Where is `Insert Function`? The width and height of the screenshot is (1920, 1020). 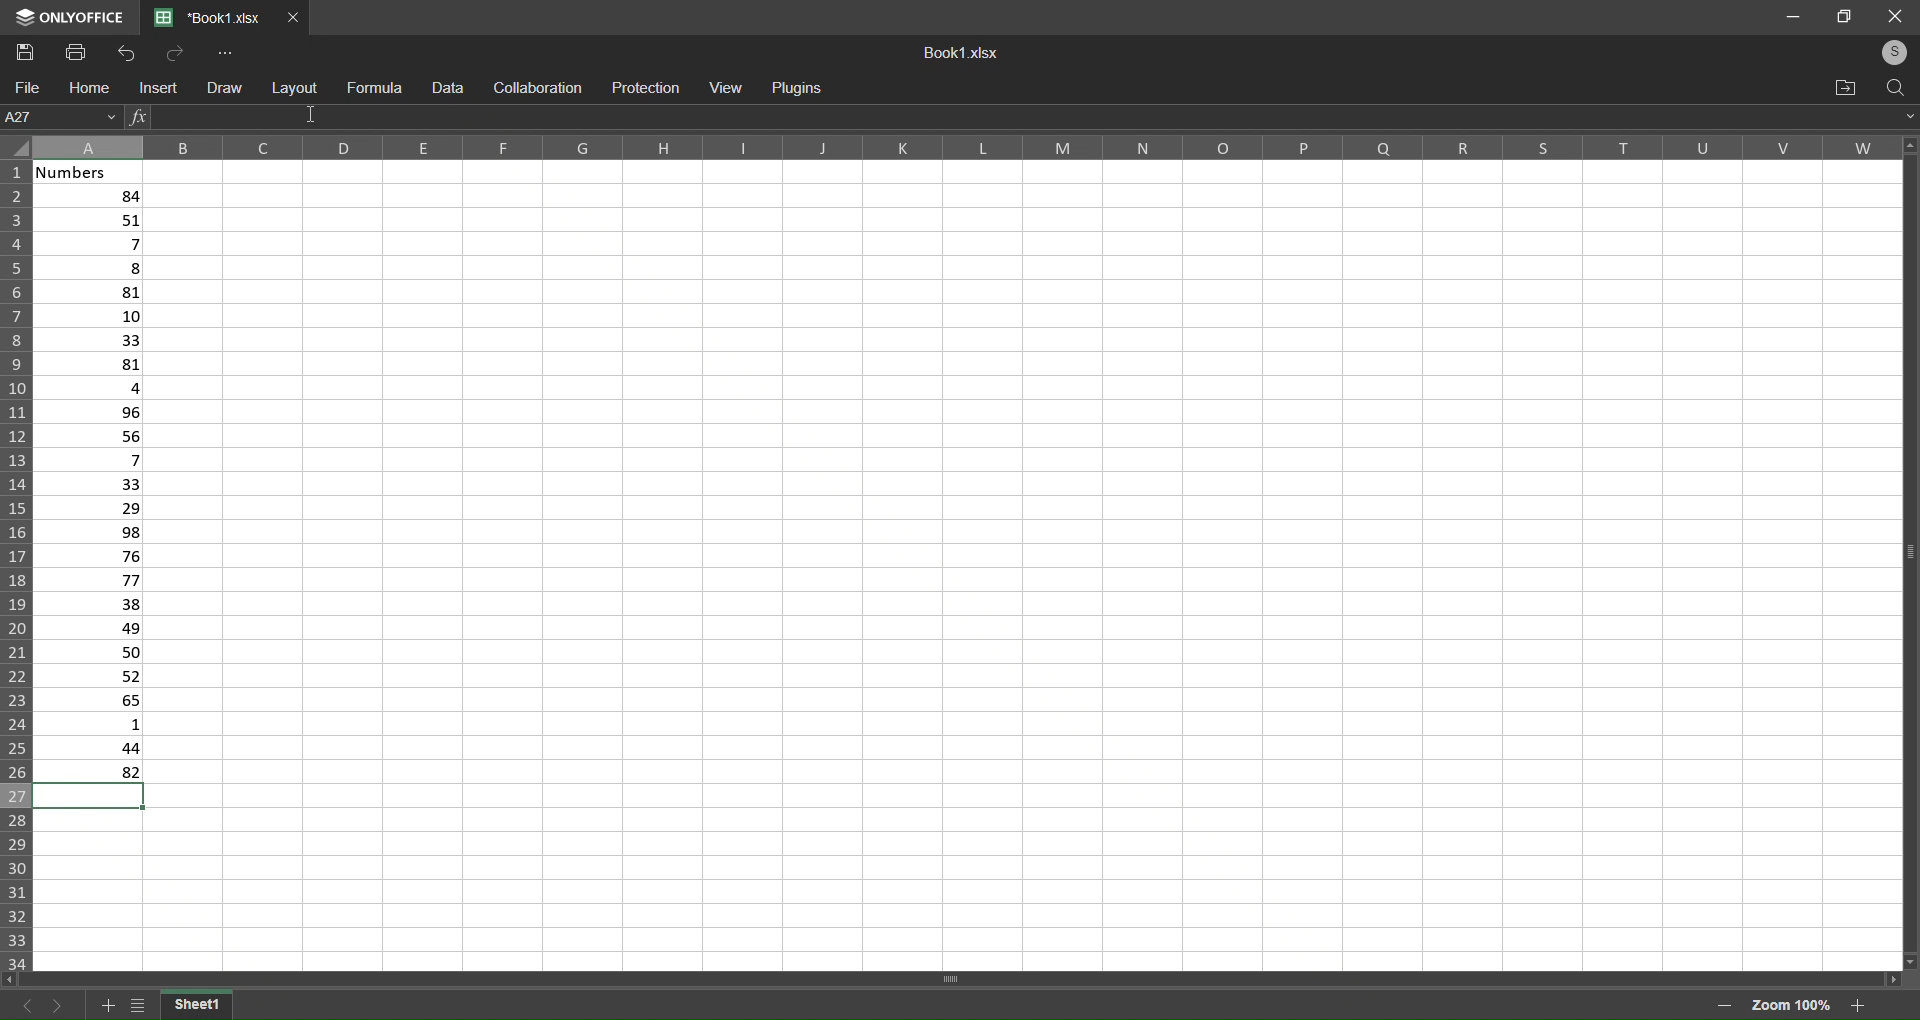
Insert Function is located at coordinates (138, 119).